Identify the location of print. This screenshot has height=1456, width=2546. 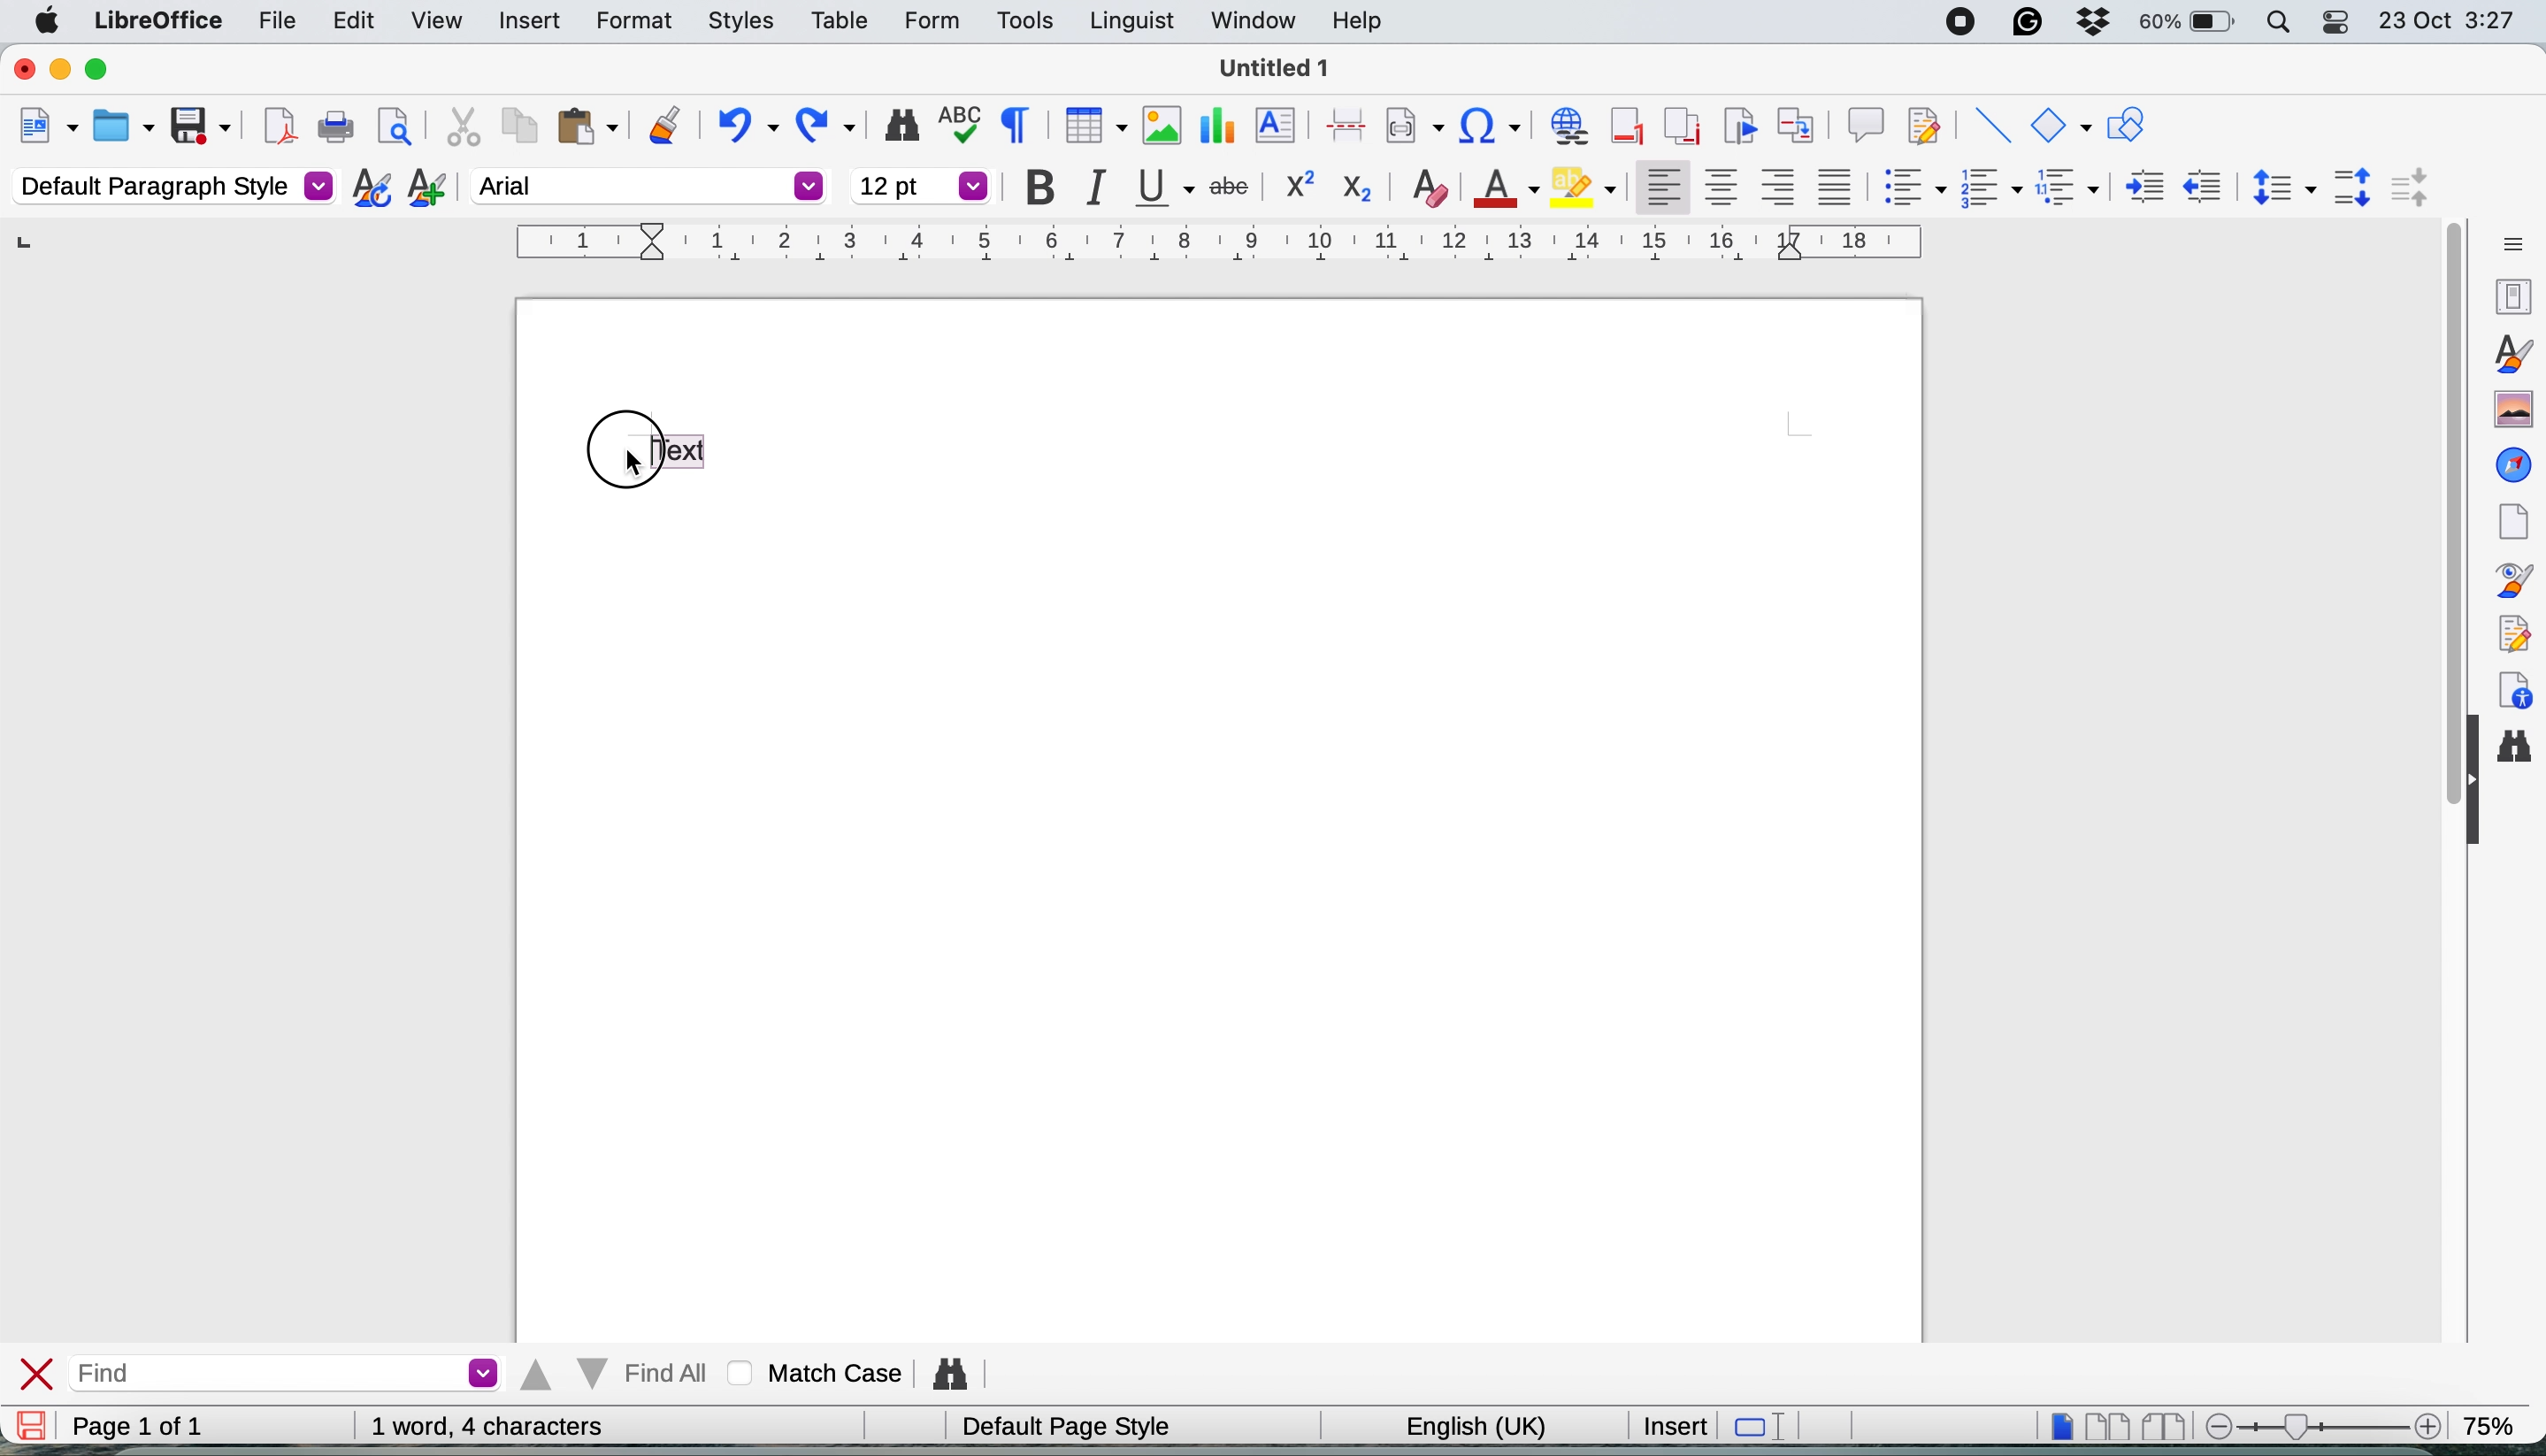
(334, 130).